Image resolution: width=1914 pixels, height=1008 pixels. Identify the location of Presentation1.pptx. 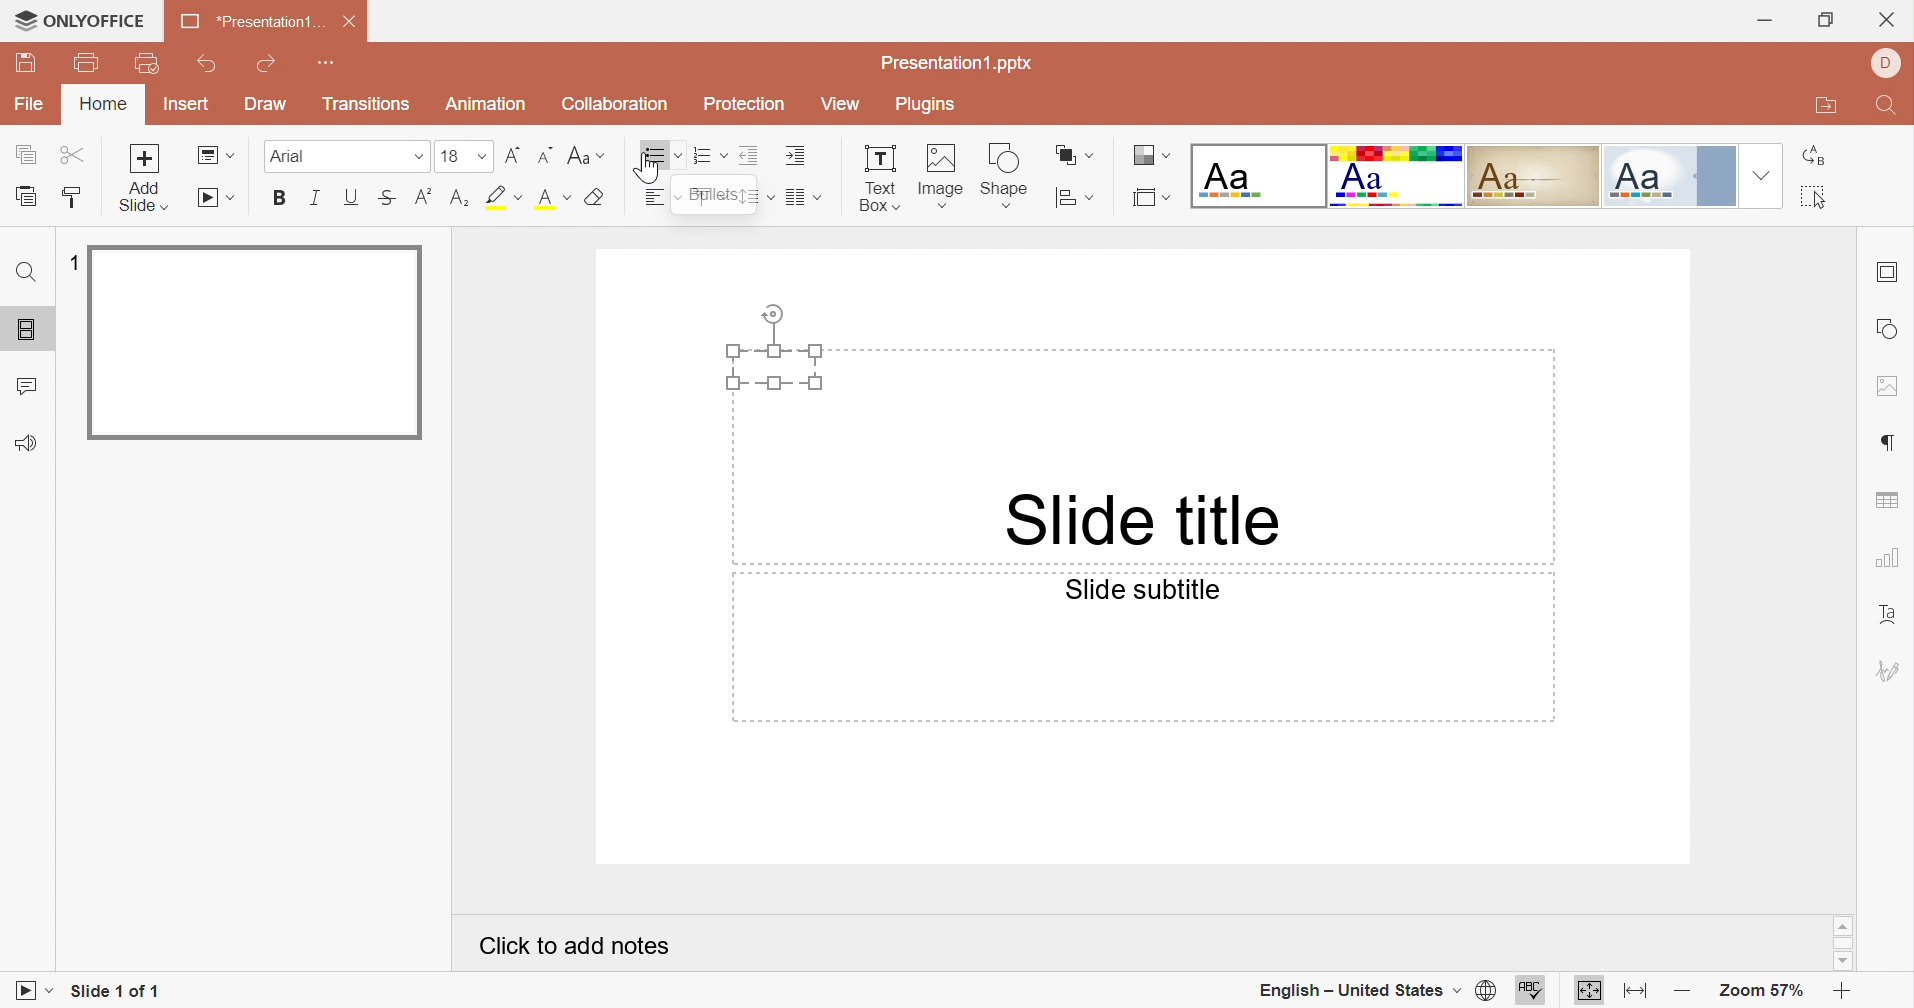
(965, 63).